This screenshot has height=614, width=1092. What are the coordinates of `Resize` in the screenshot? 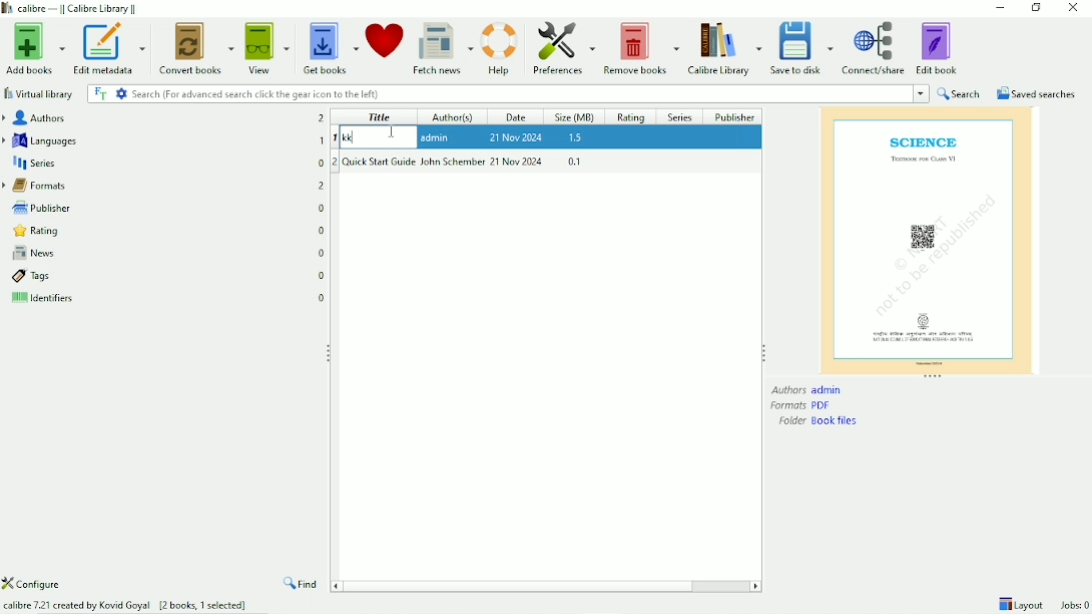 It's located at (934, 377).